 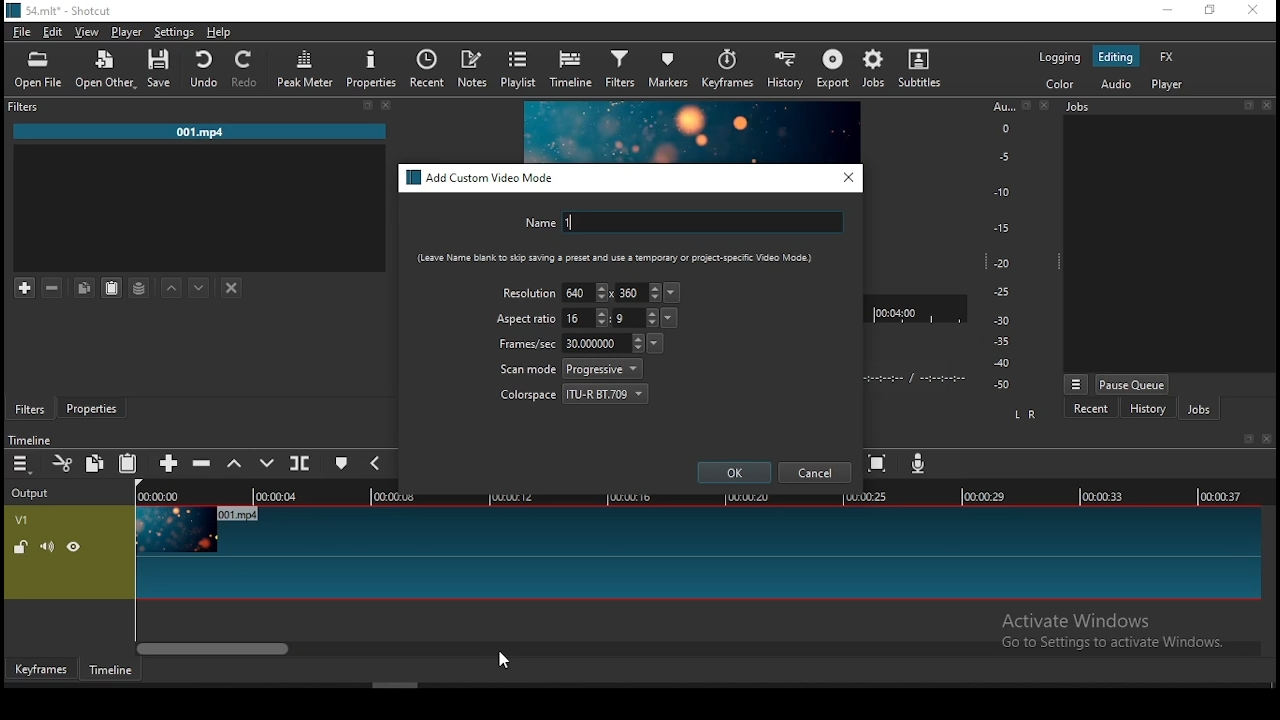 What do you see at coordinates (305, 69) in the screenshot?
I see `peak meter` at bounding box center [305, 69].